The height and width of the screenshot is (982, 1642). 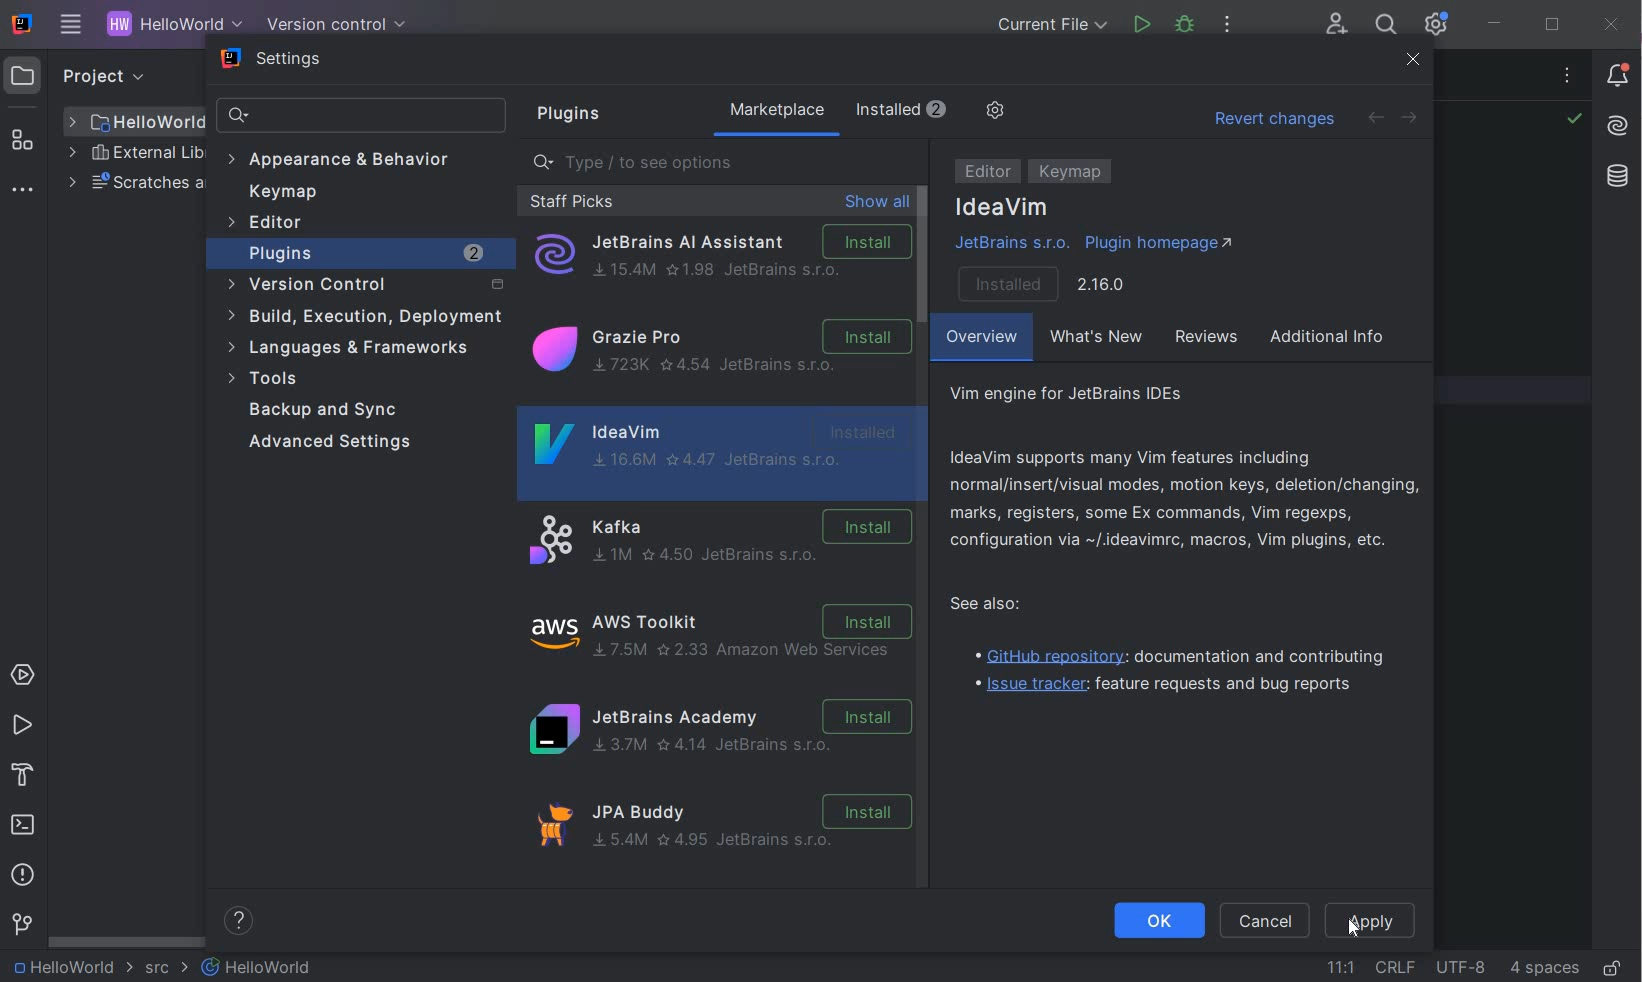 What do you see at coordinates (1617, 126) in the screenshot?
I see `AI Assistant` at bounding box center [1617, 126].